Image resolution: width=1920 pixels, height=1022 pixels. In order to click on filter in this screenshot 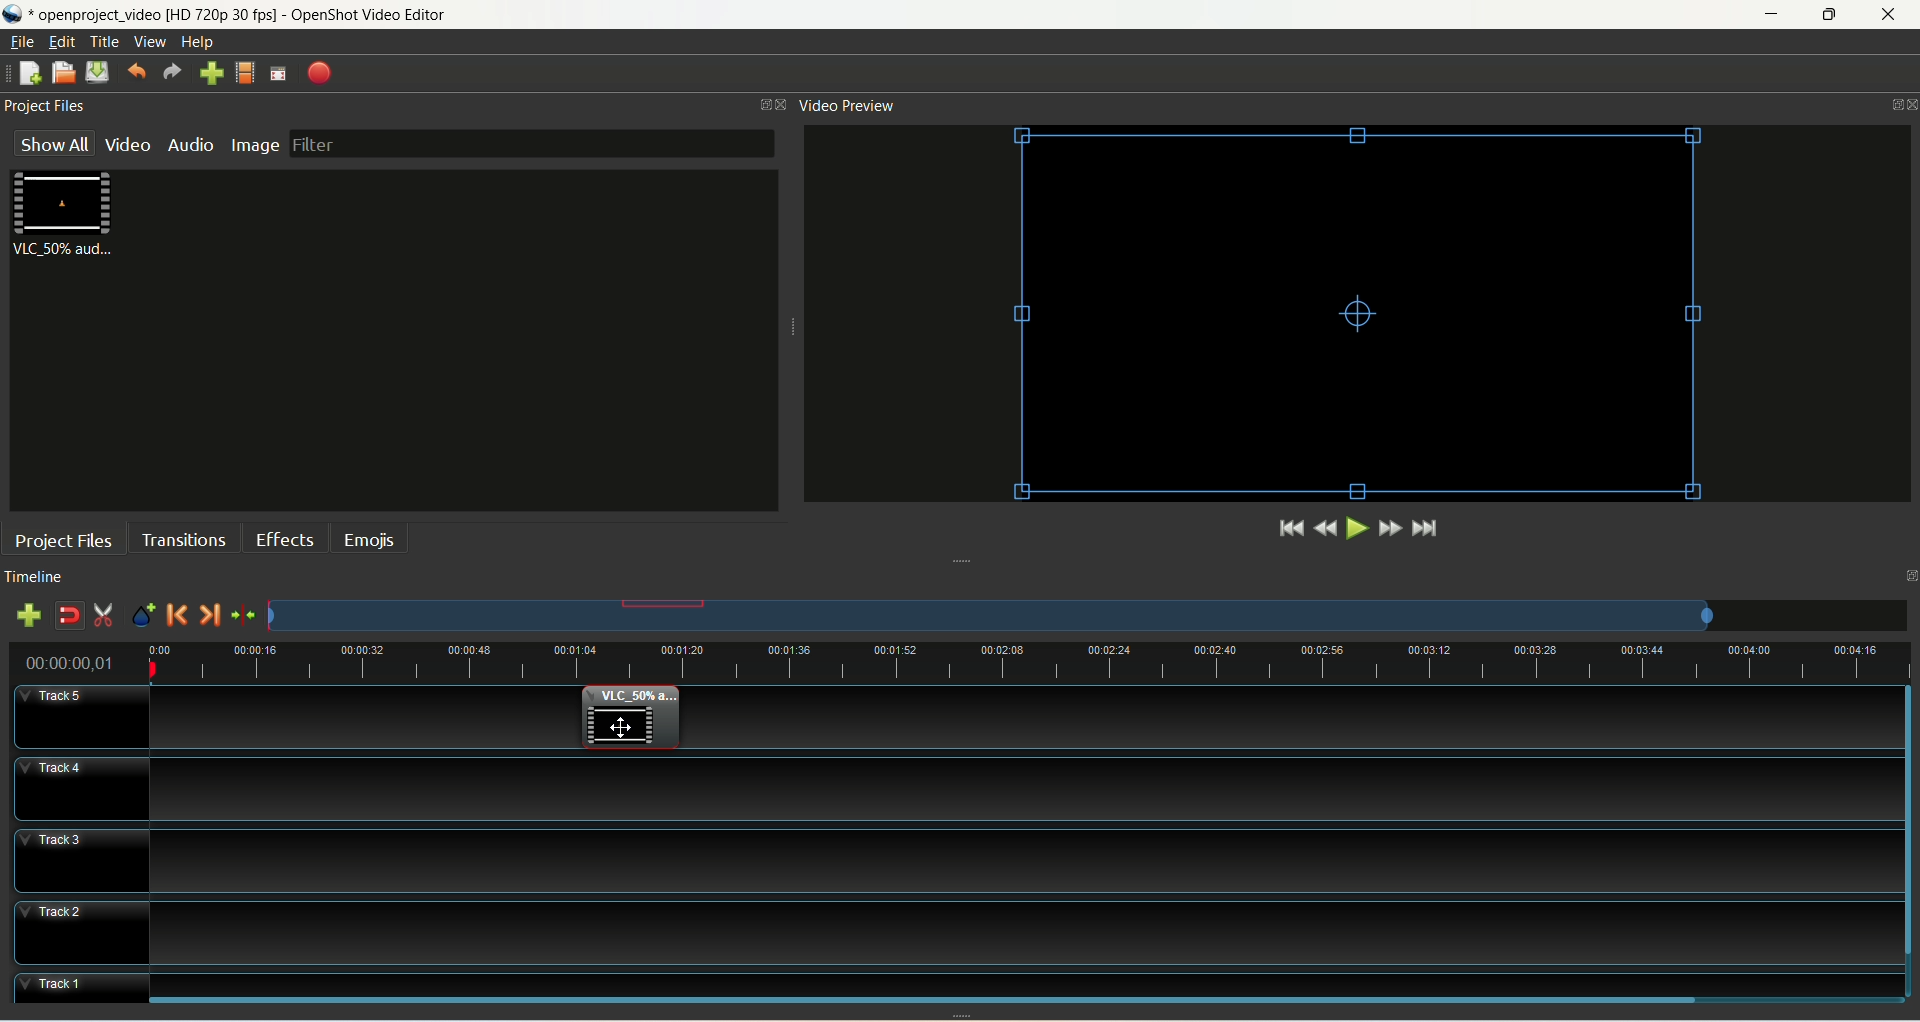, I will do `click(532, 145)`.